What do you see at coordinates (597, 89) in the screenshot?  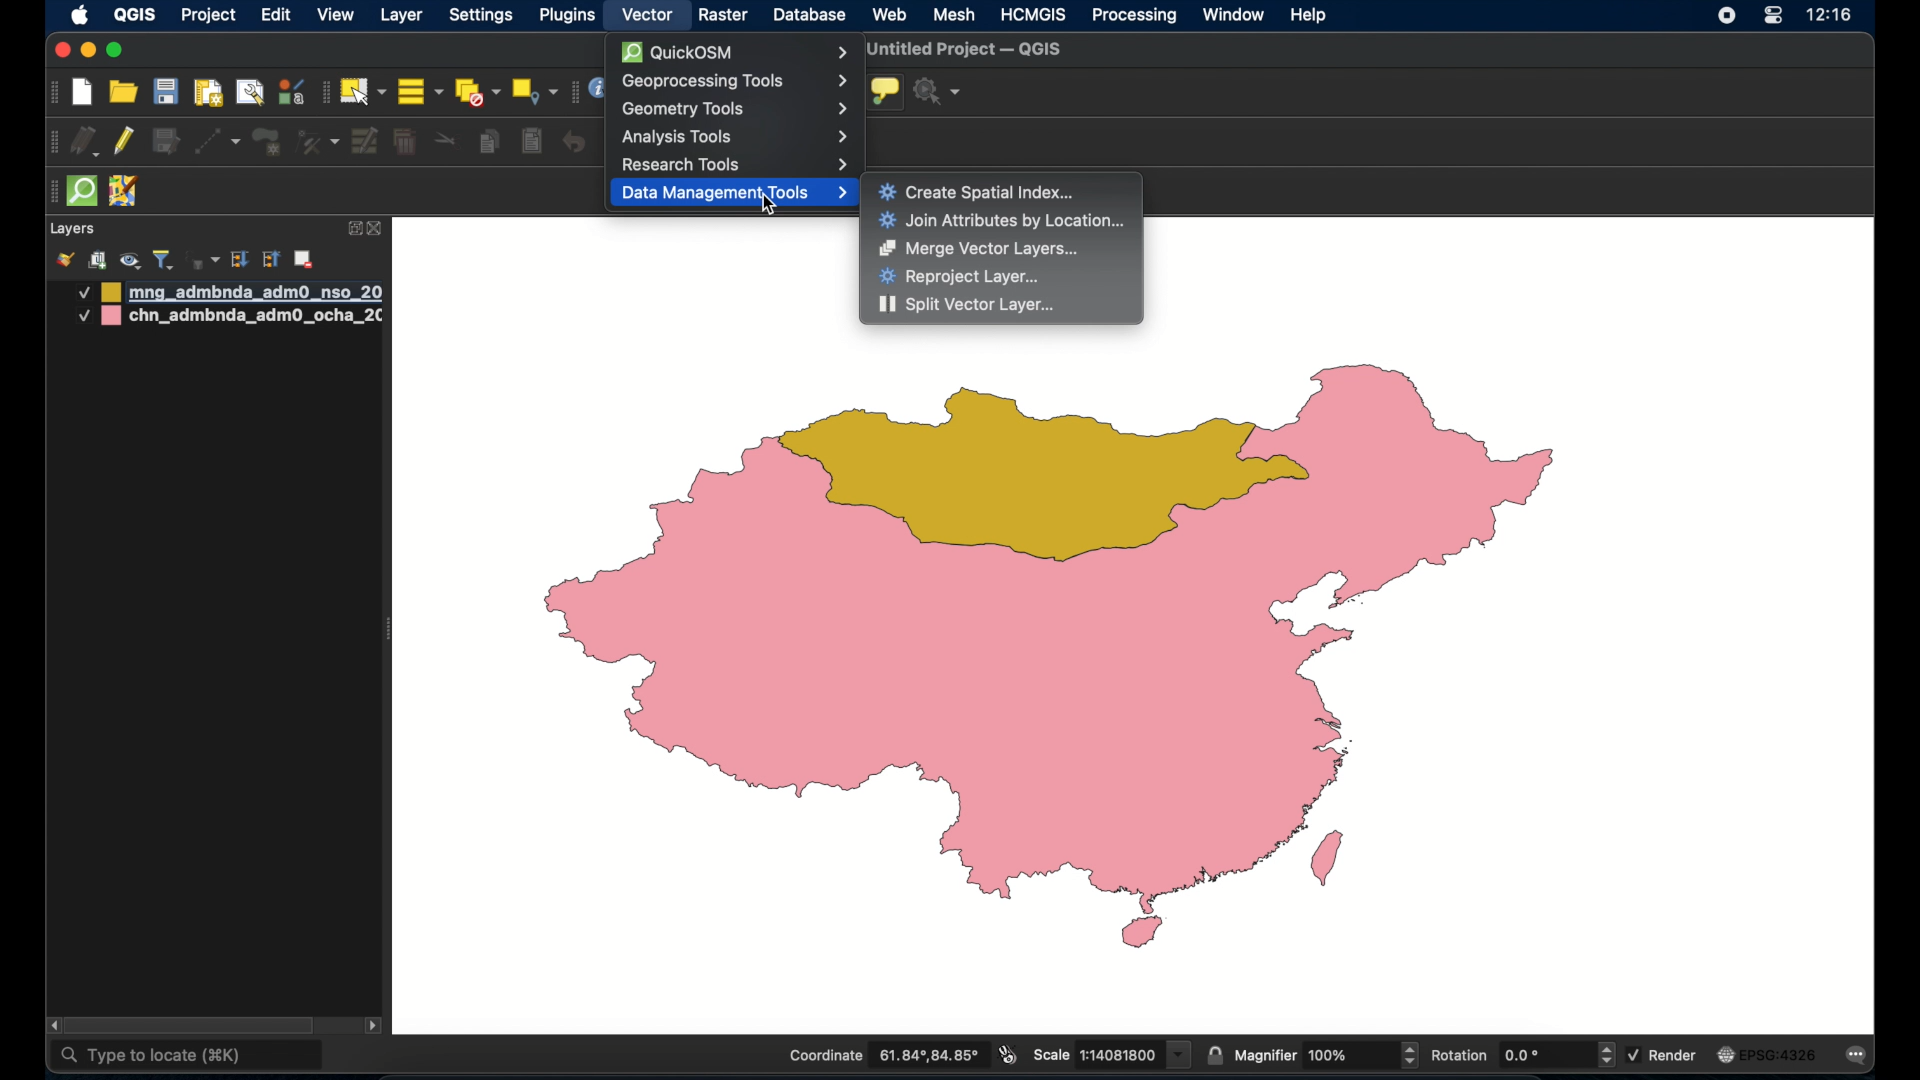 I see `information` at bounding box center [597, 89].